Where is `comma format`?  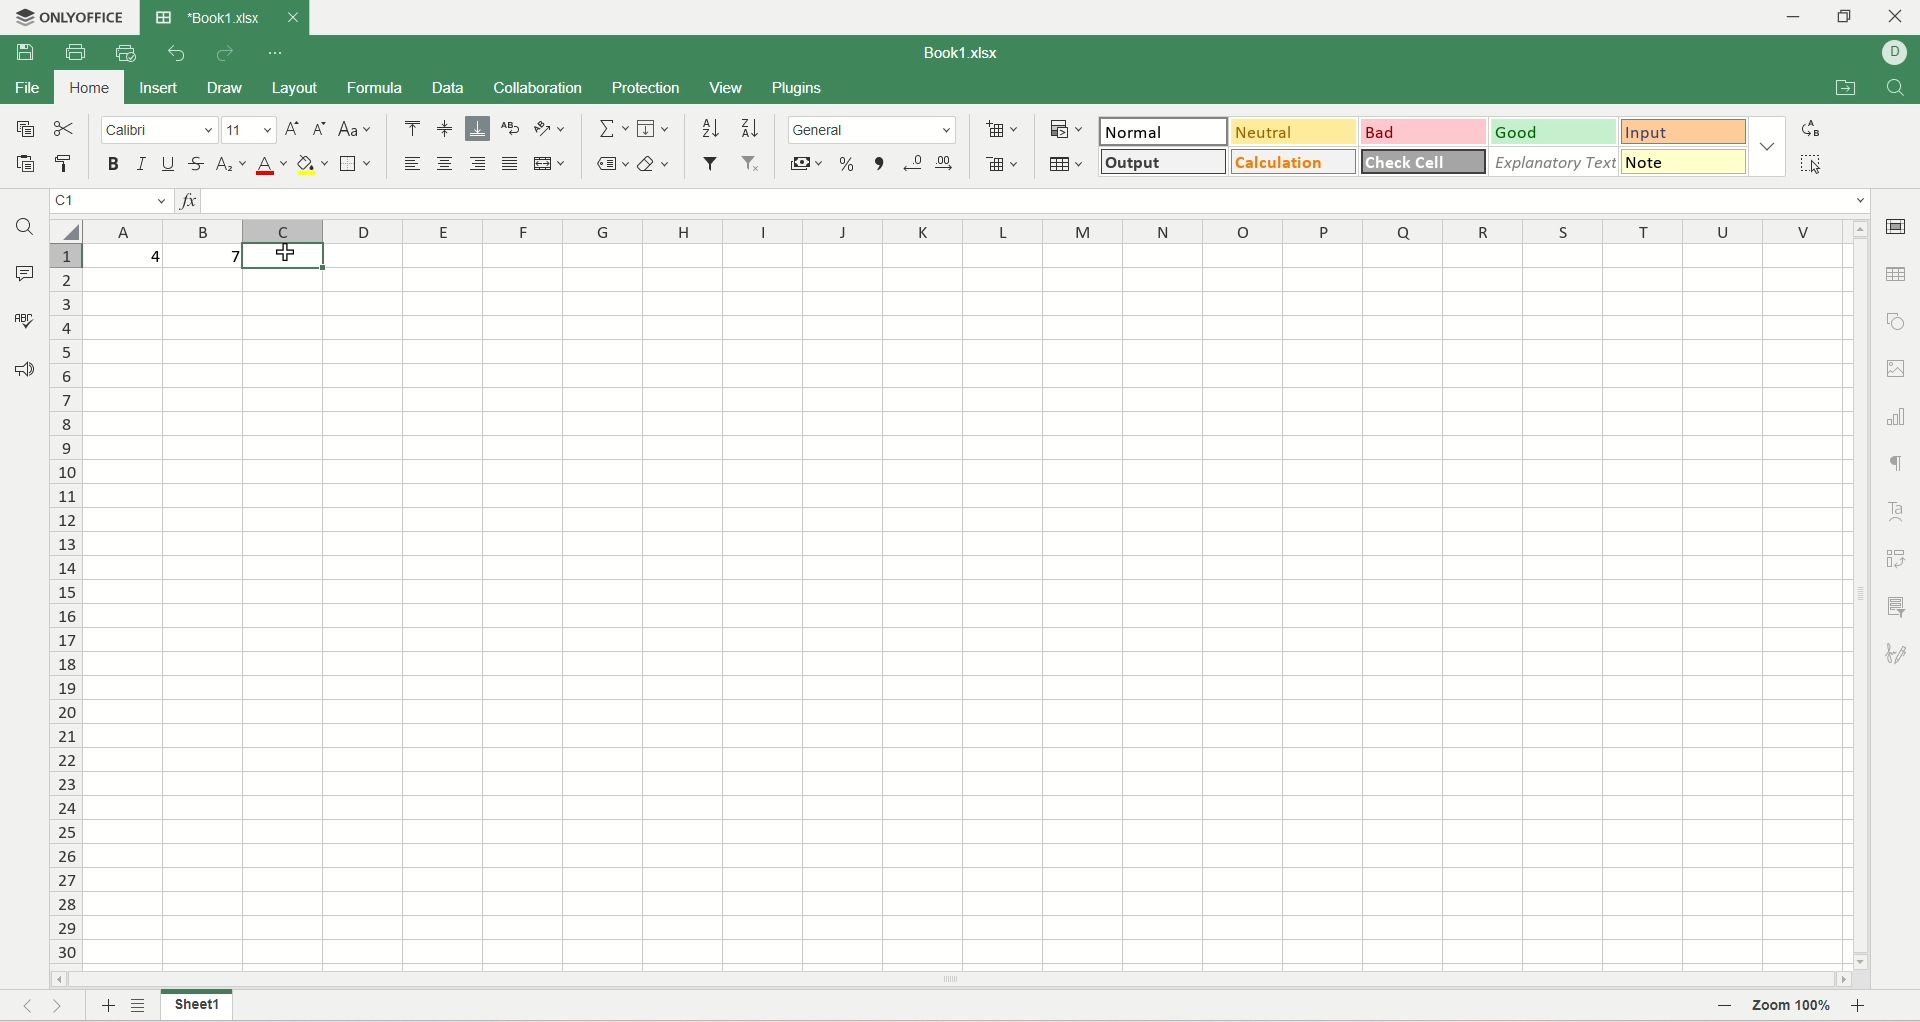
comma format is located at coordinates (879, 164).